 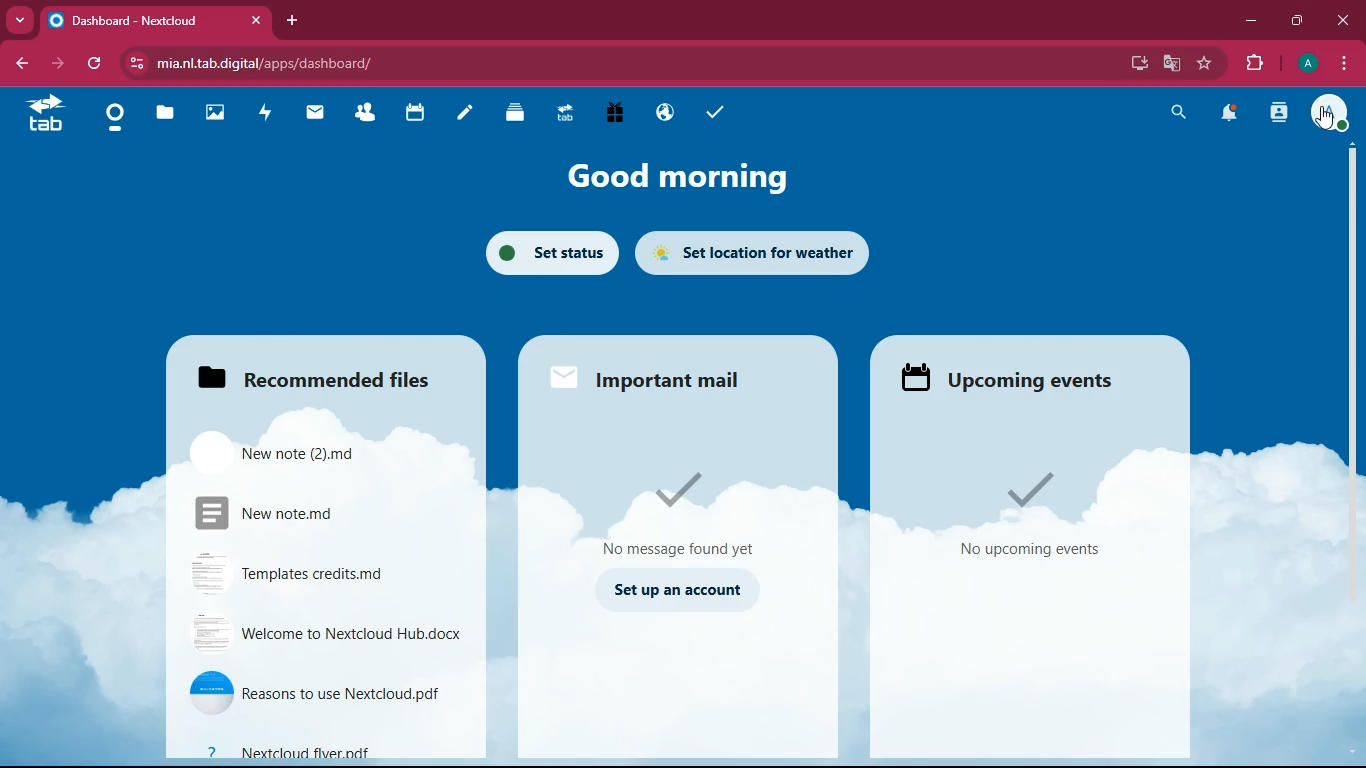 What do you see at coordinates (305, 511) in the screenshot?
I see `file` at bounding box center [305, 511].